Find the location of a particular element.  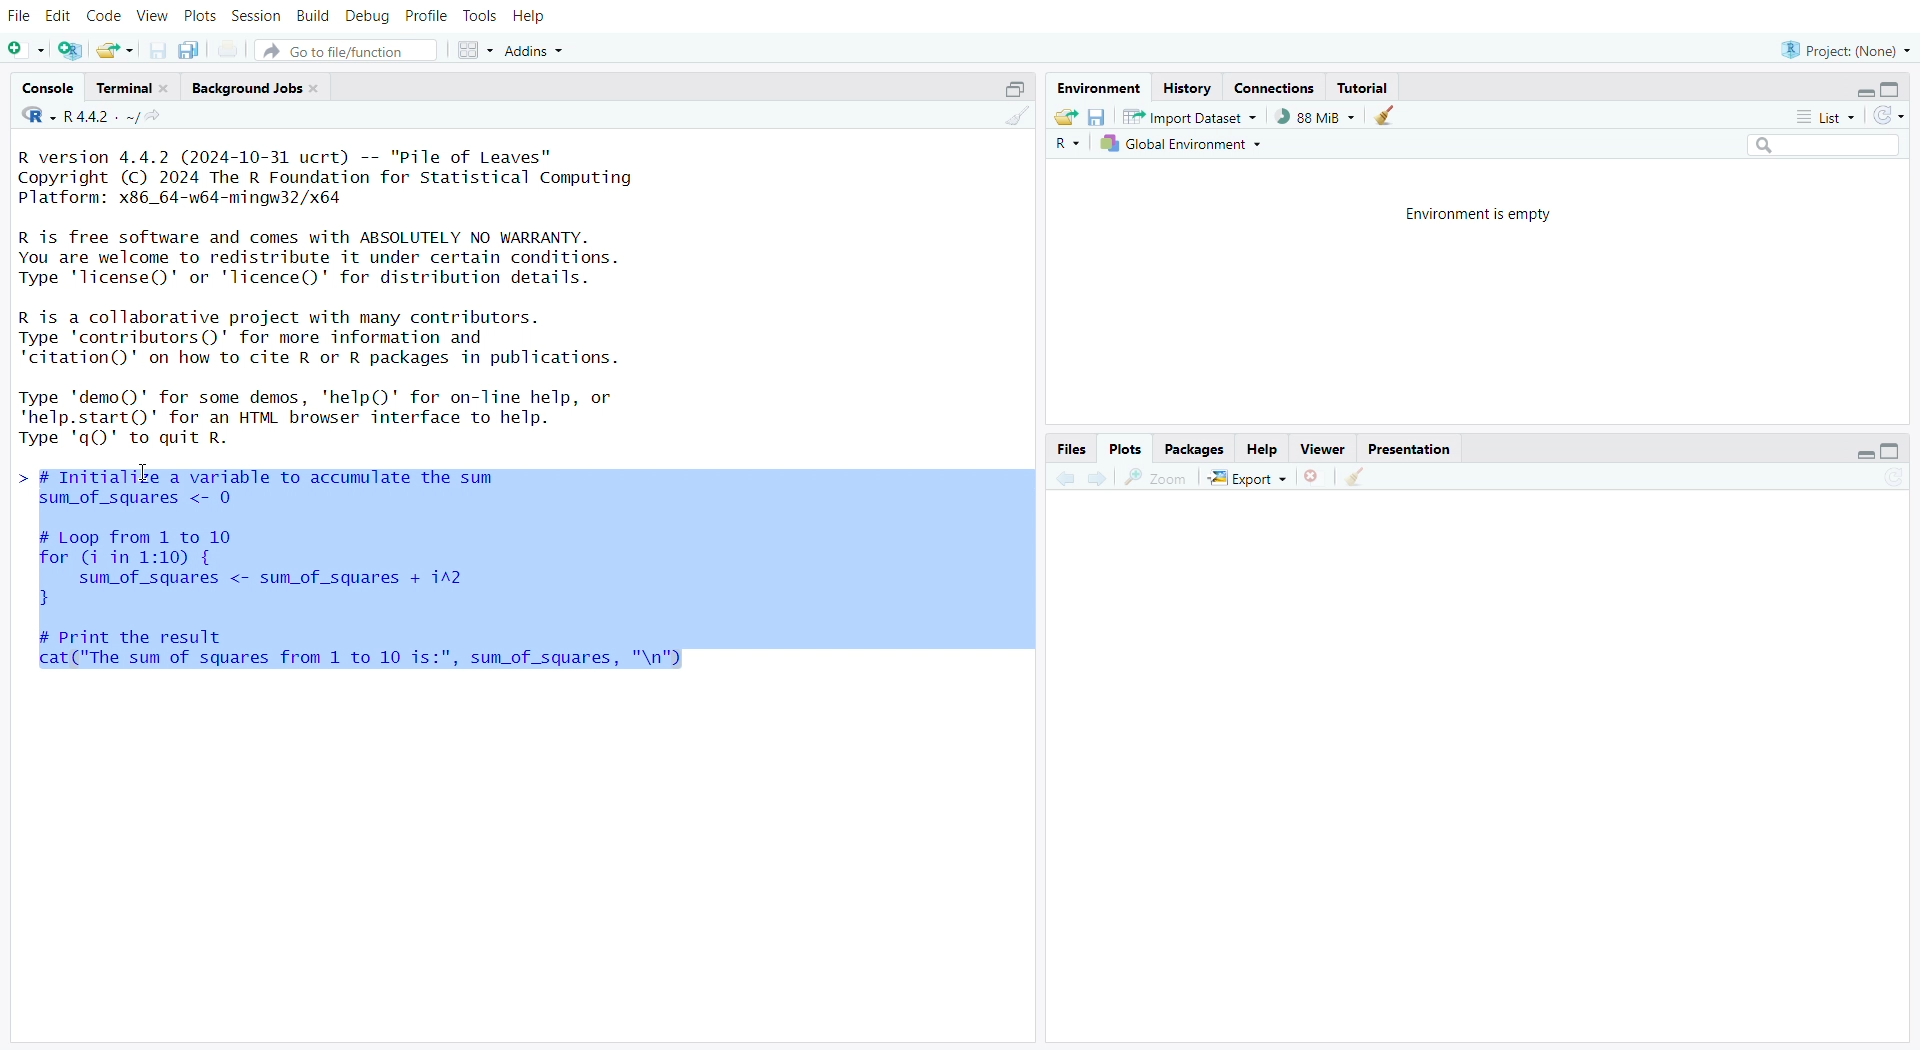

R is free software and comes with ABSOLUTELY NO WARRANTY.
You are welcome to redistribute it under certain conditions.
Type 'license()' or 'licence()' for distribution details. is located at coordinates (332, 259).